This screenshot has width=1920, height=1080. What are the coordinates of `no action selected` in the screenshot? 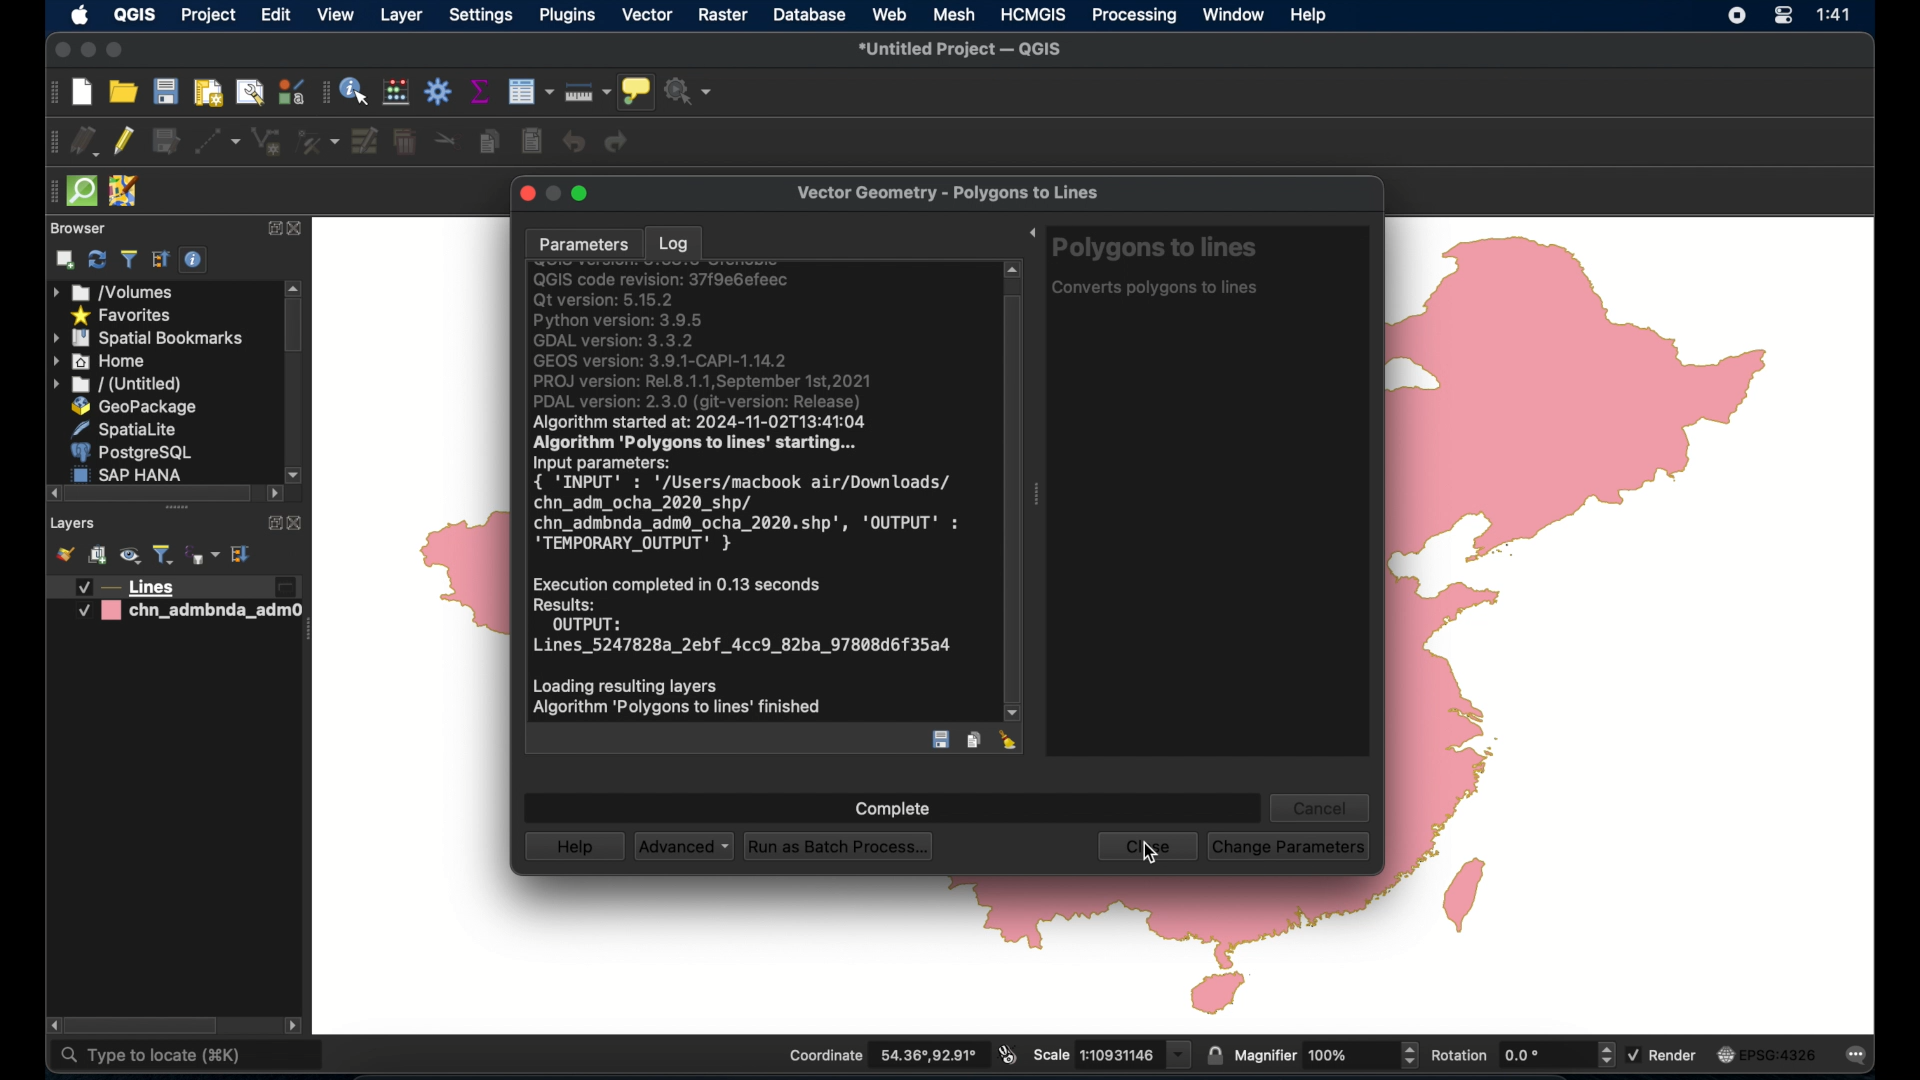 It's located at (690, 91).